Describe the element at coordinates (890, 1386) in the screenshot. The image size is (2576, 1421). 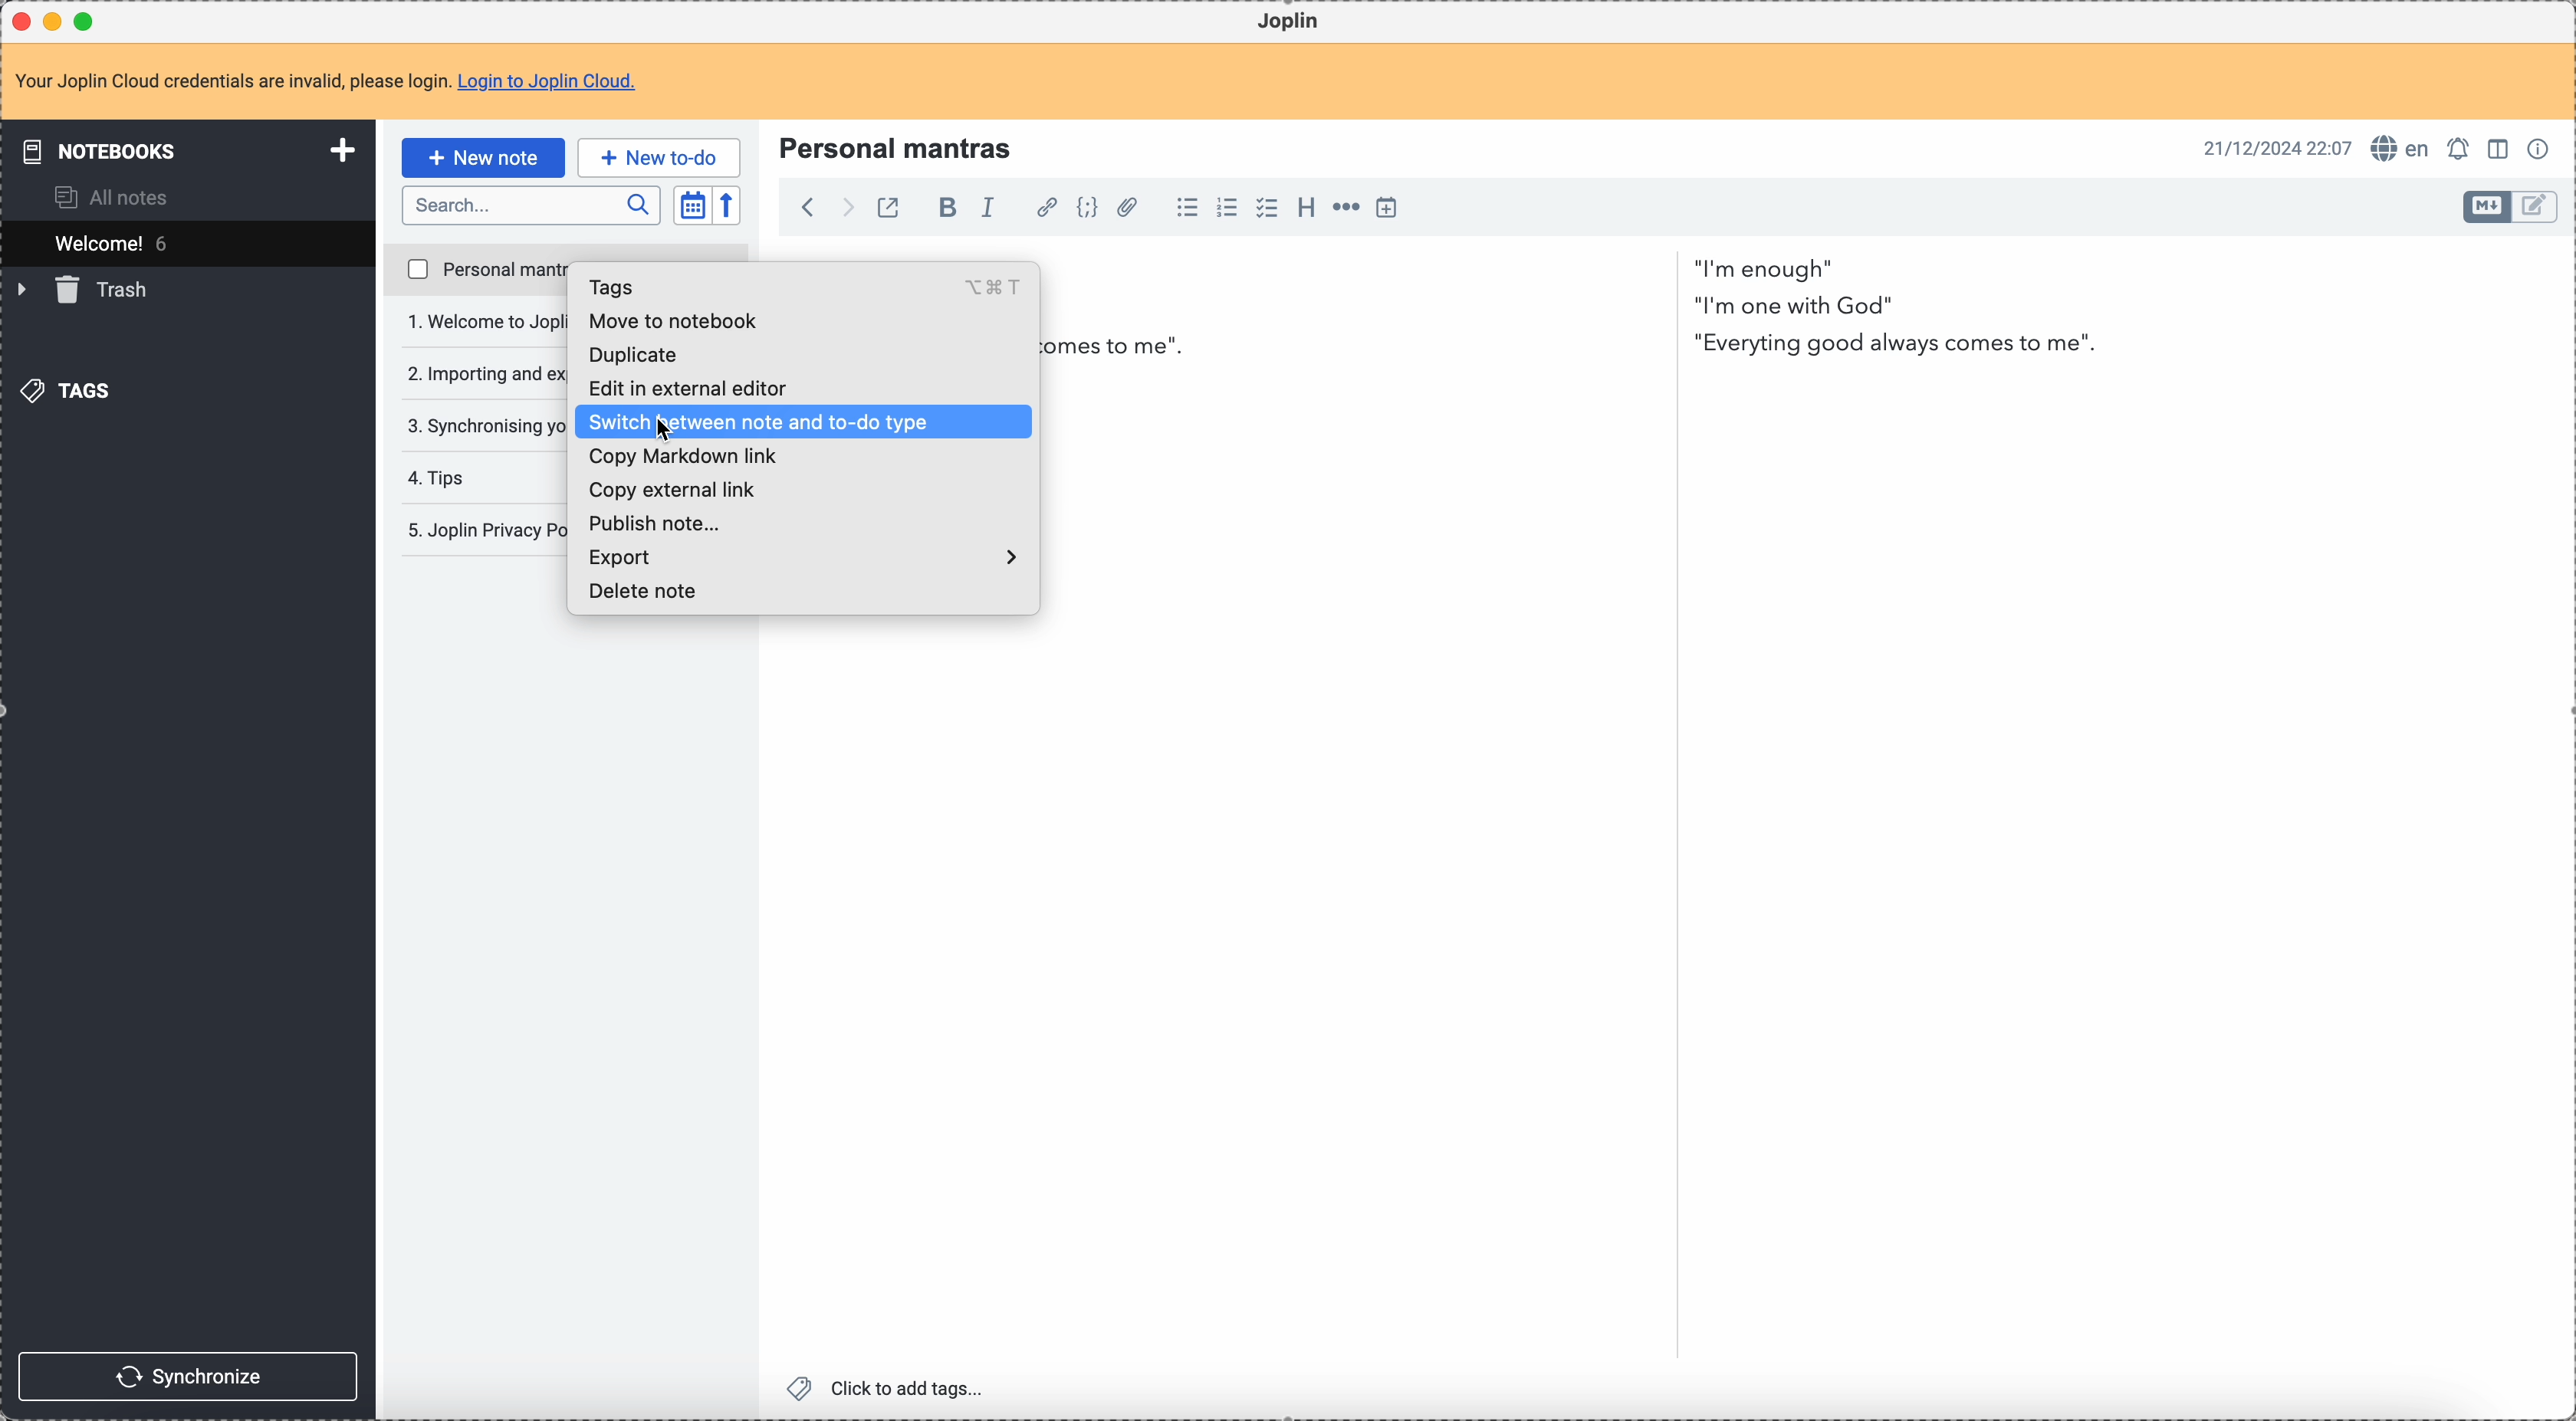
I see `click to add tags` at that location.